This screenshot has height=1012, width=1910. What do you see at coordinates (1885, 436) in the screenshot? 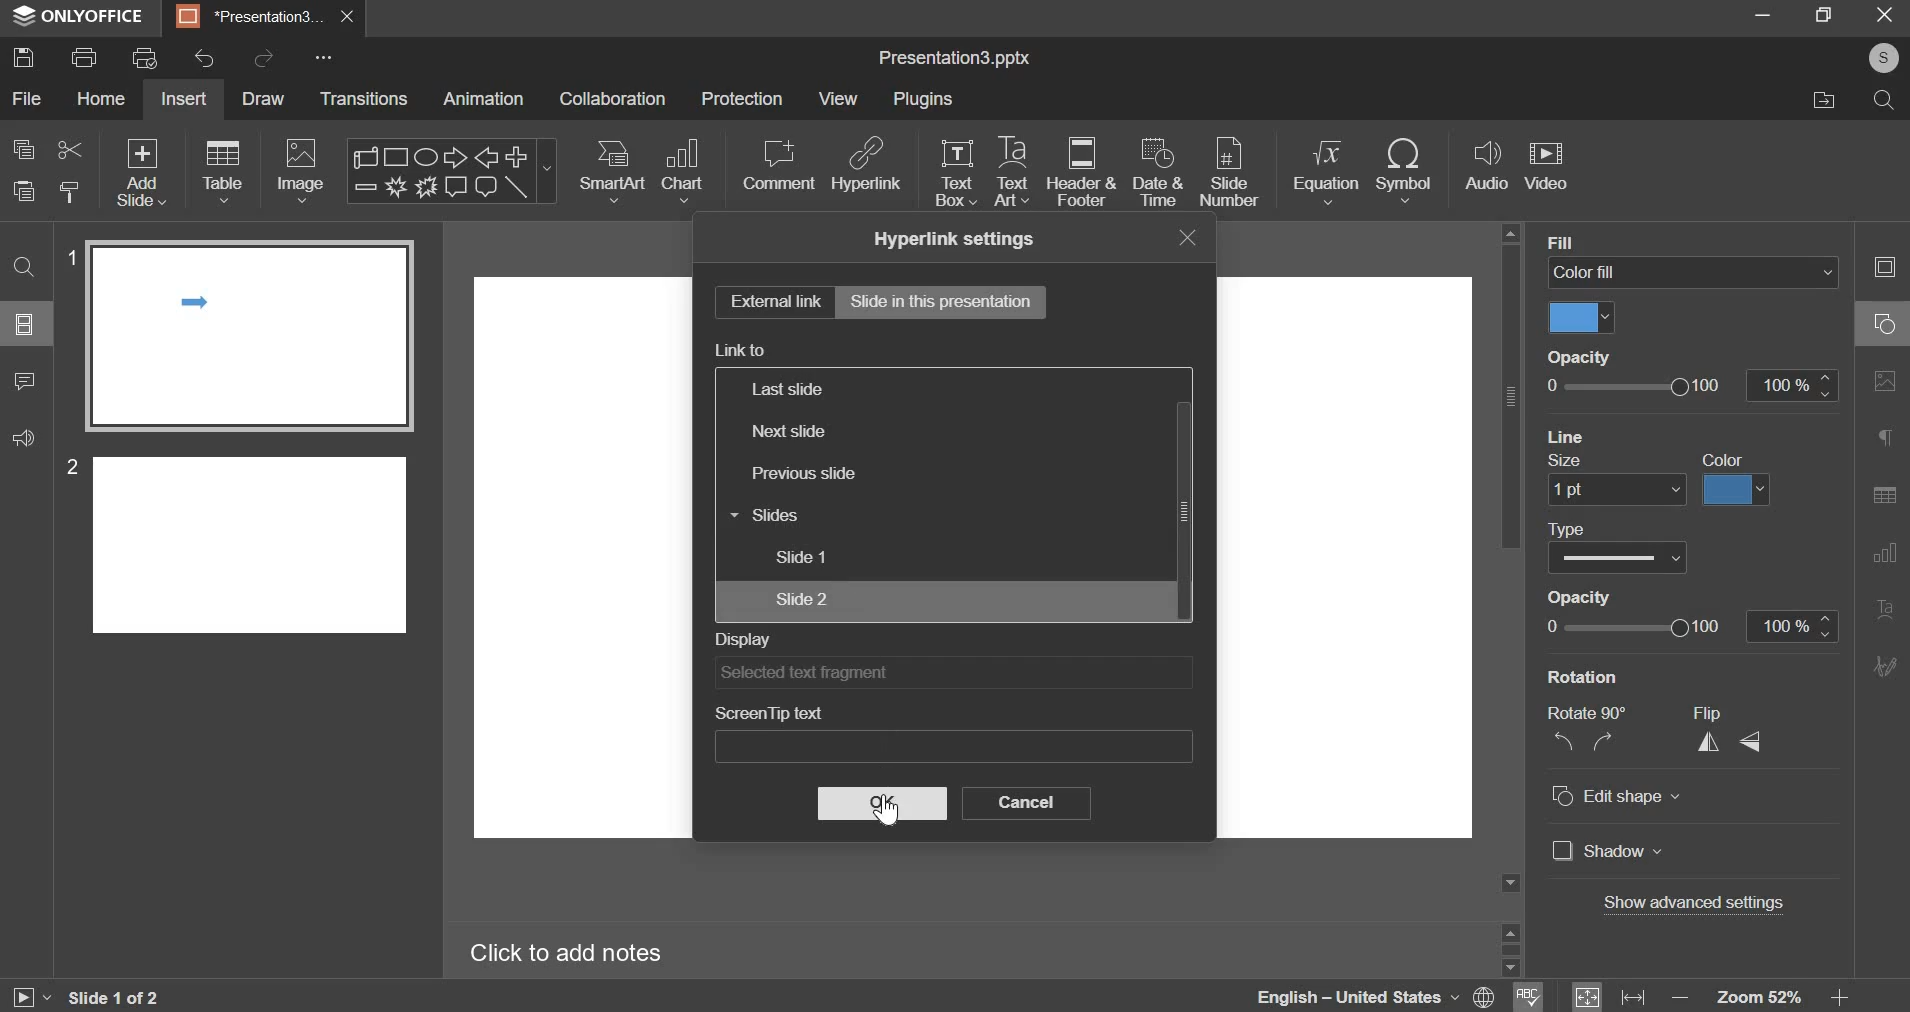
I see `Paragraph settings` at bounding box center [1885, 436].